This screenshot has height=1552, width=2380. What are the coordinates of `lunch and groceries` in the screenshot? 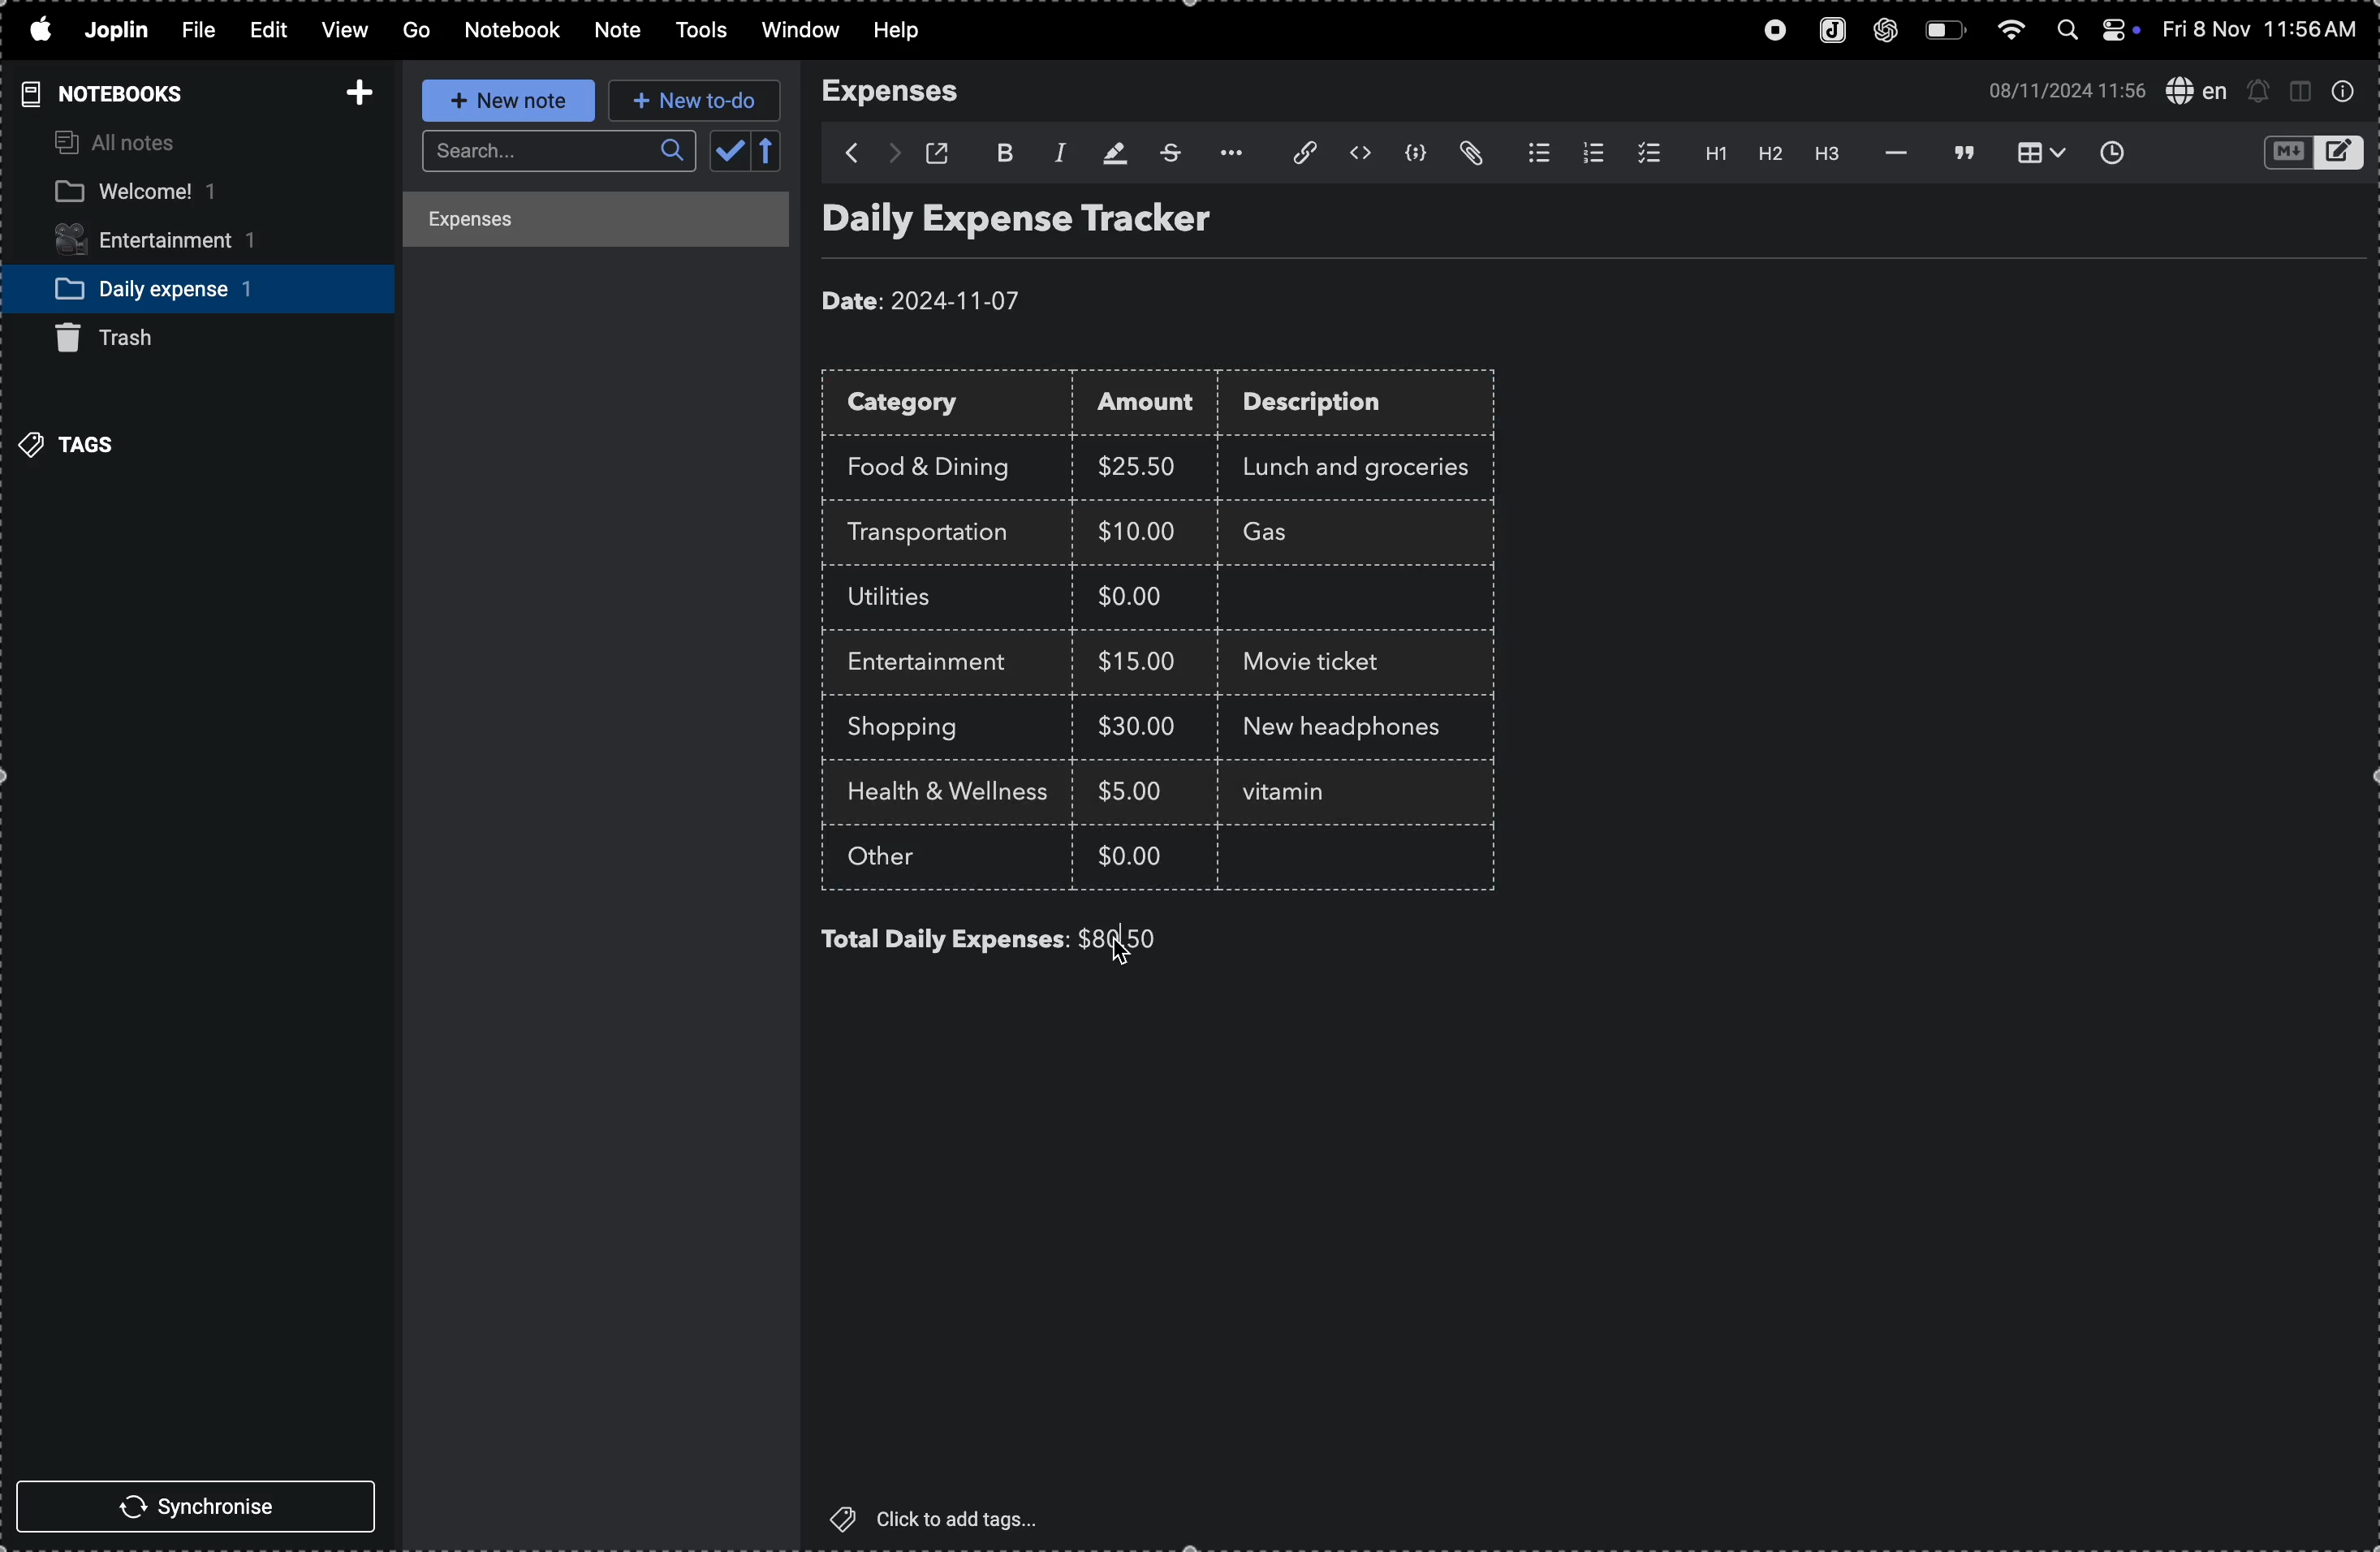 It's located at (1368, 464).